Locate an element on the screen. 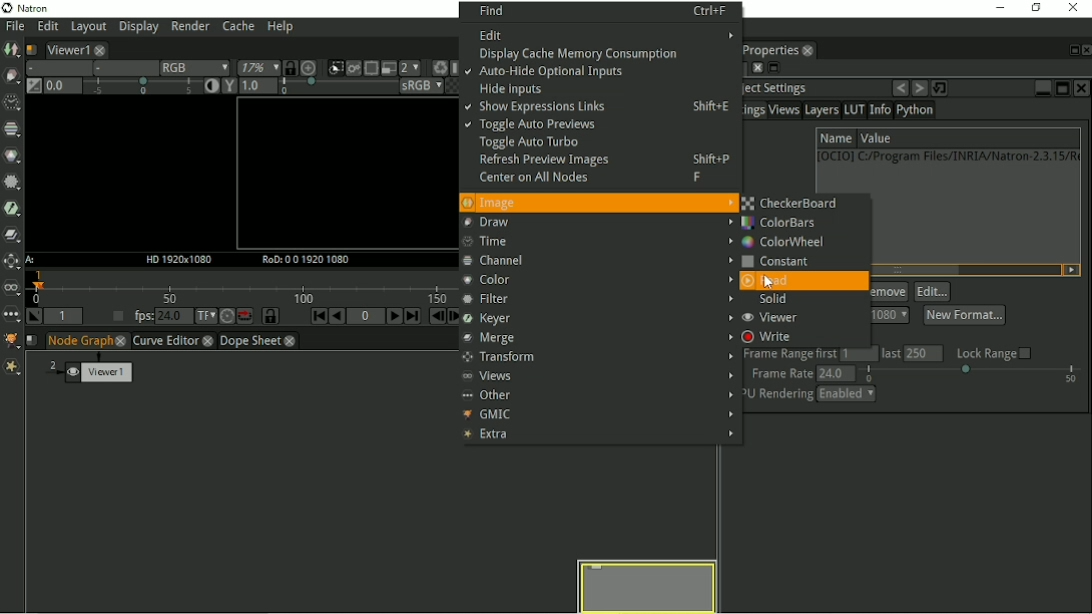 This screenshot has height=614, width=1092. Write is located at coordinates (772, 337).